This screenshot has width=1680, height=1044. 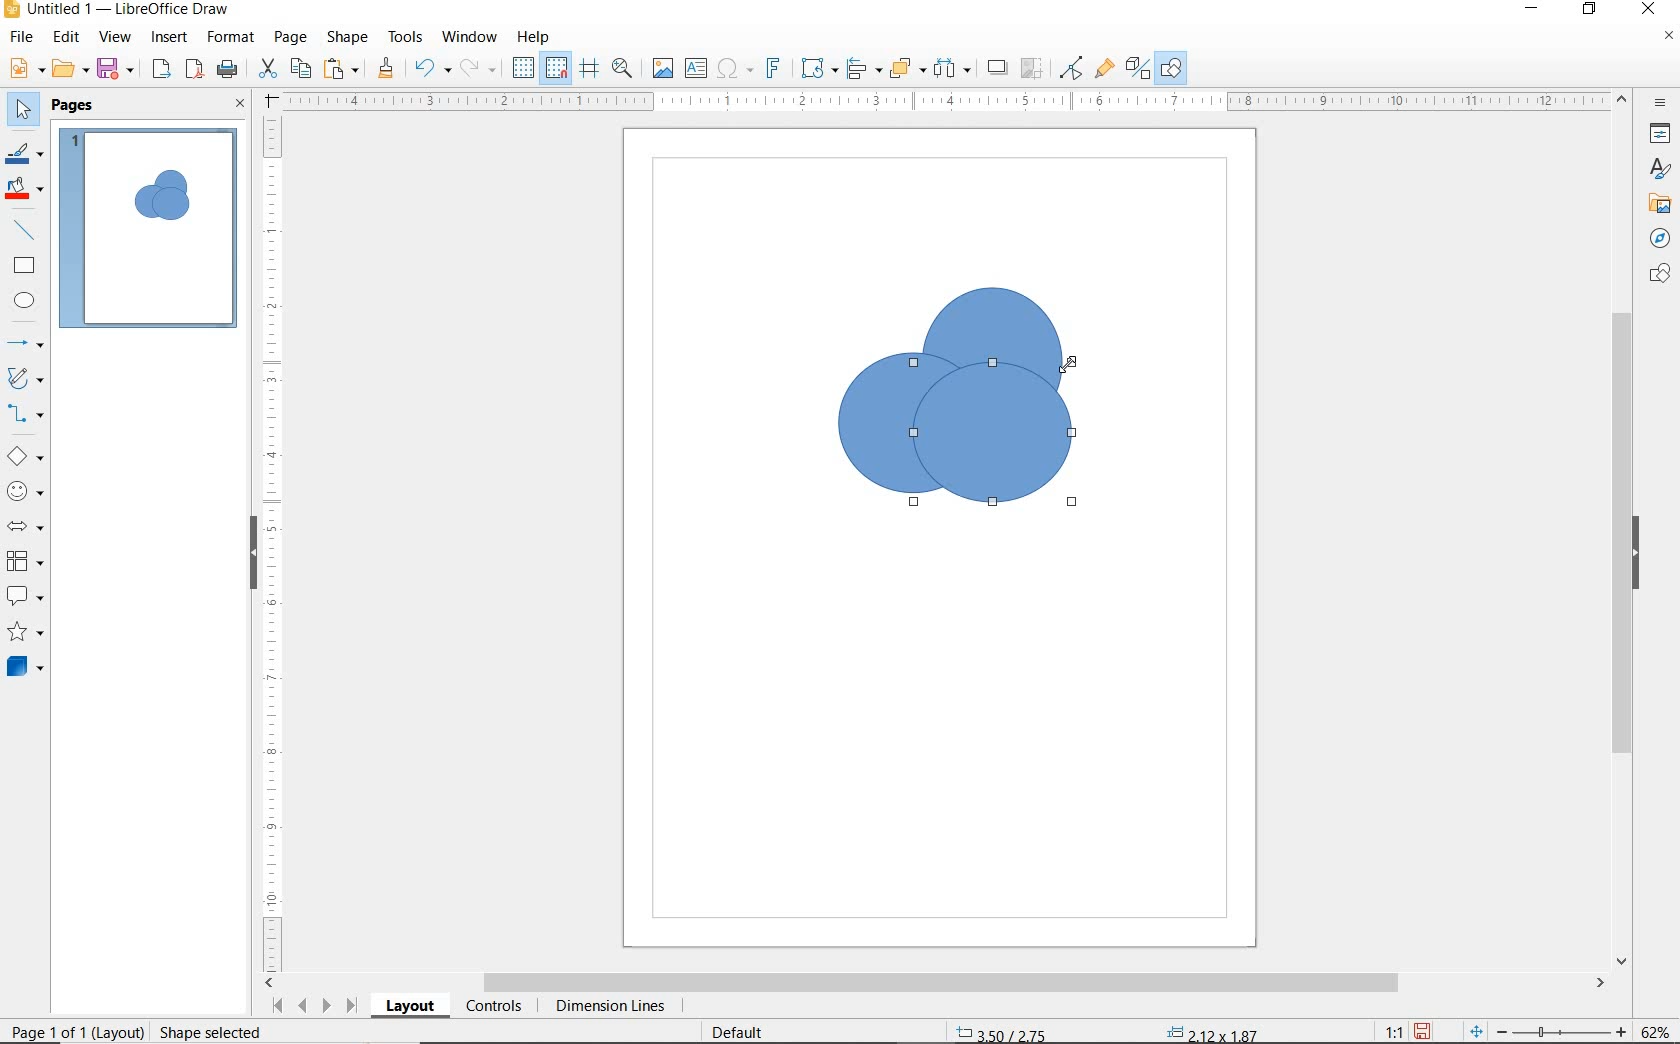 What do you see at coordinates (65, 1024) in the screenshot?
I see `PAGE 1 O 1` at bounding box center [65, 1024].